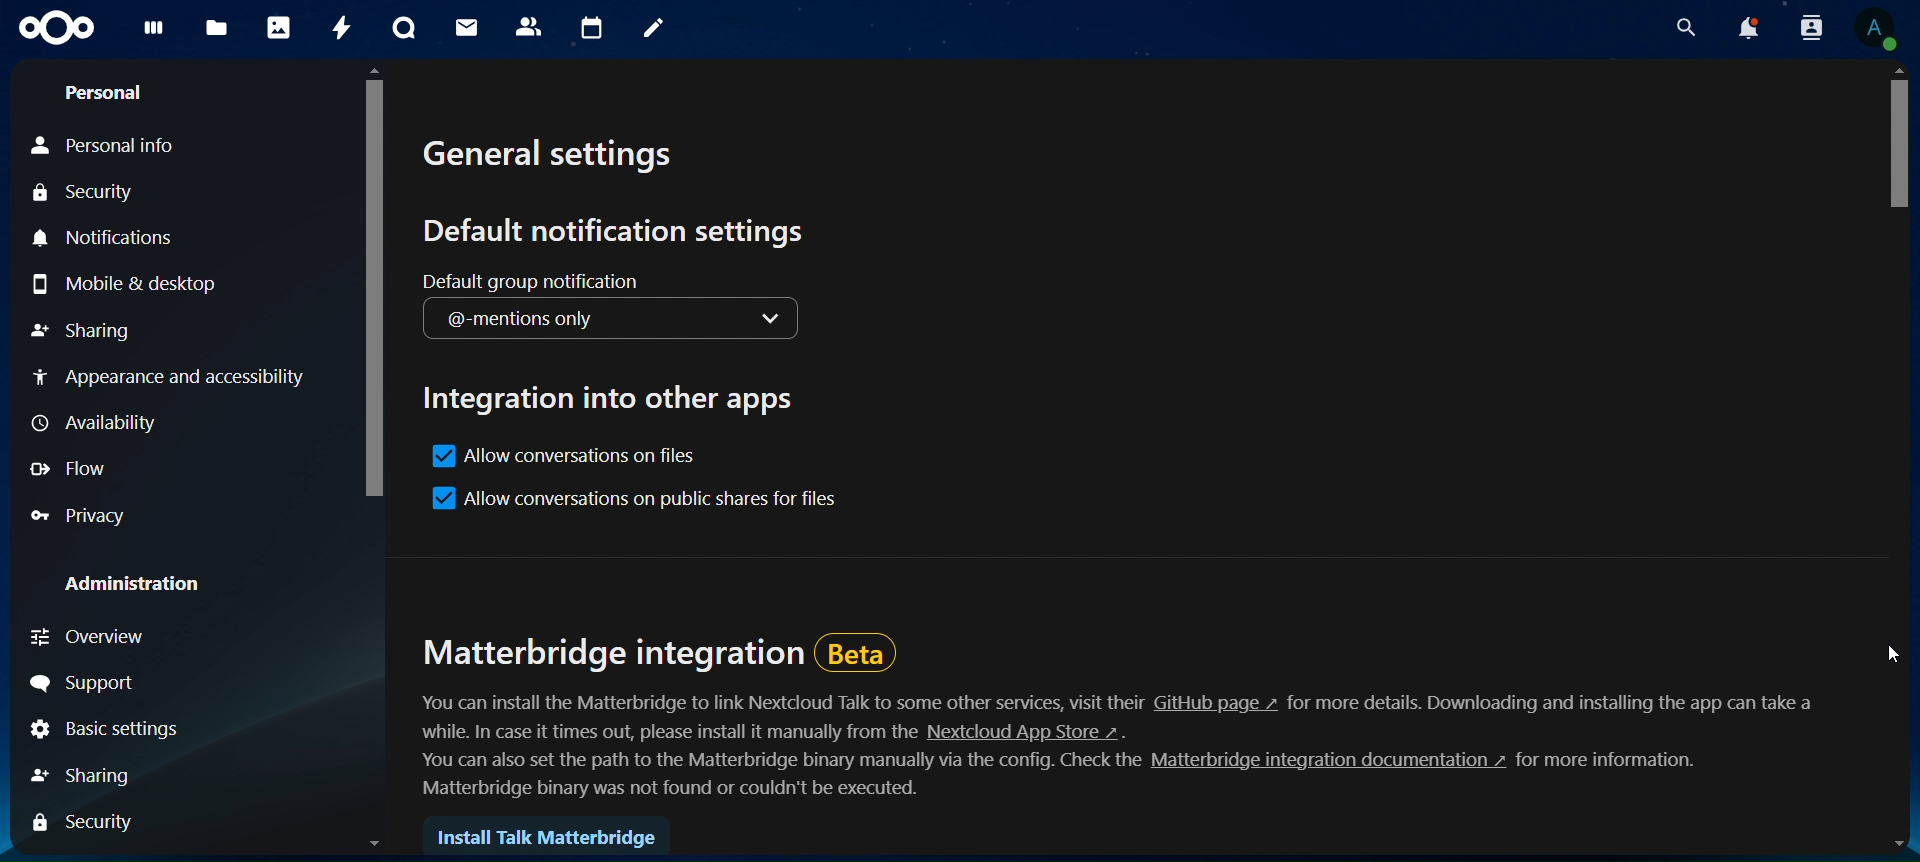 This screenshot has width=1920, height=862. Describe the element at coordinates (547, 836) in the screenshot. I see `install talk matterbridge` at that location.